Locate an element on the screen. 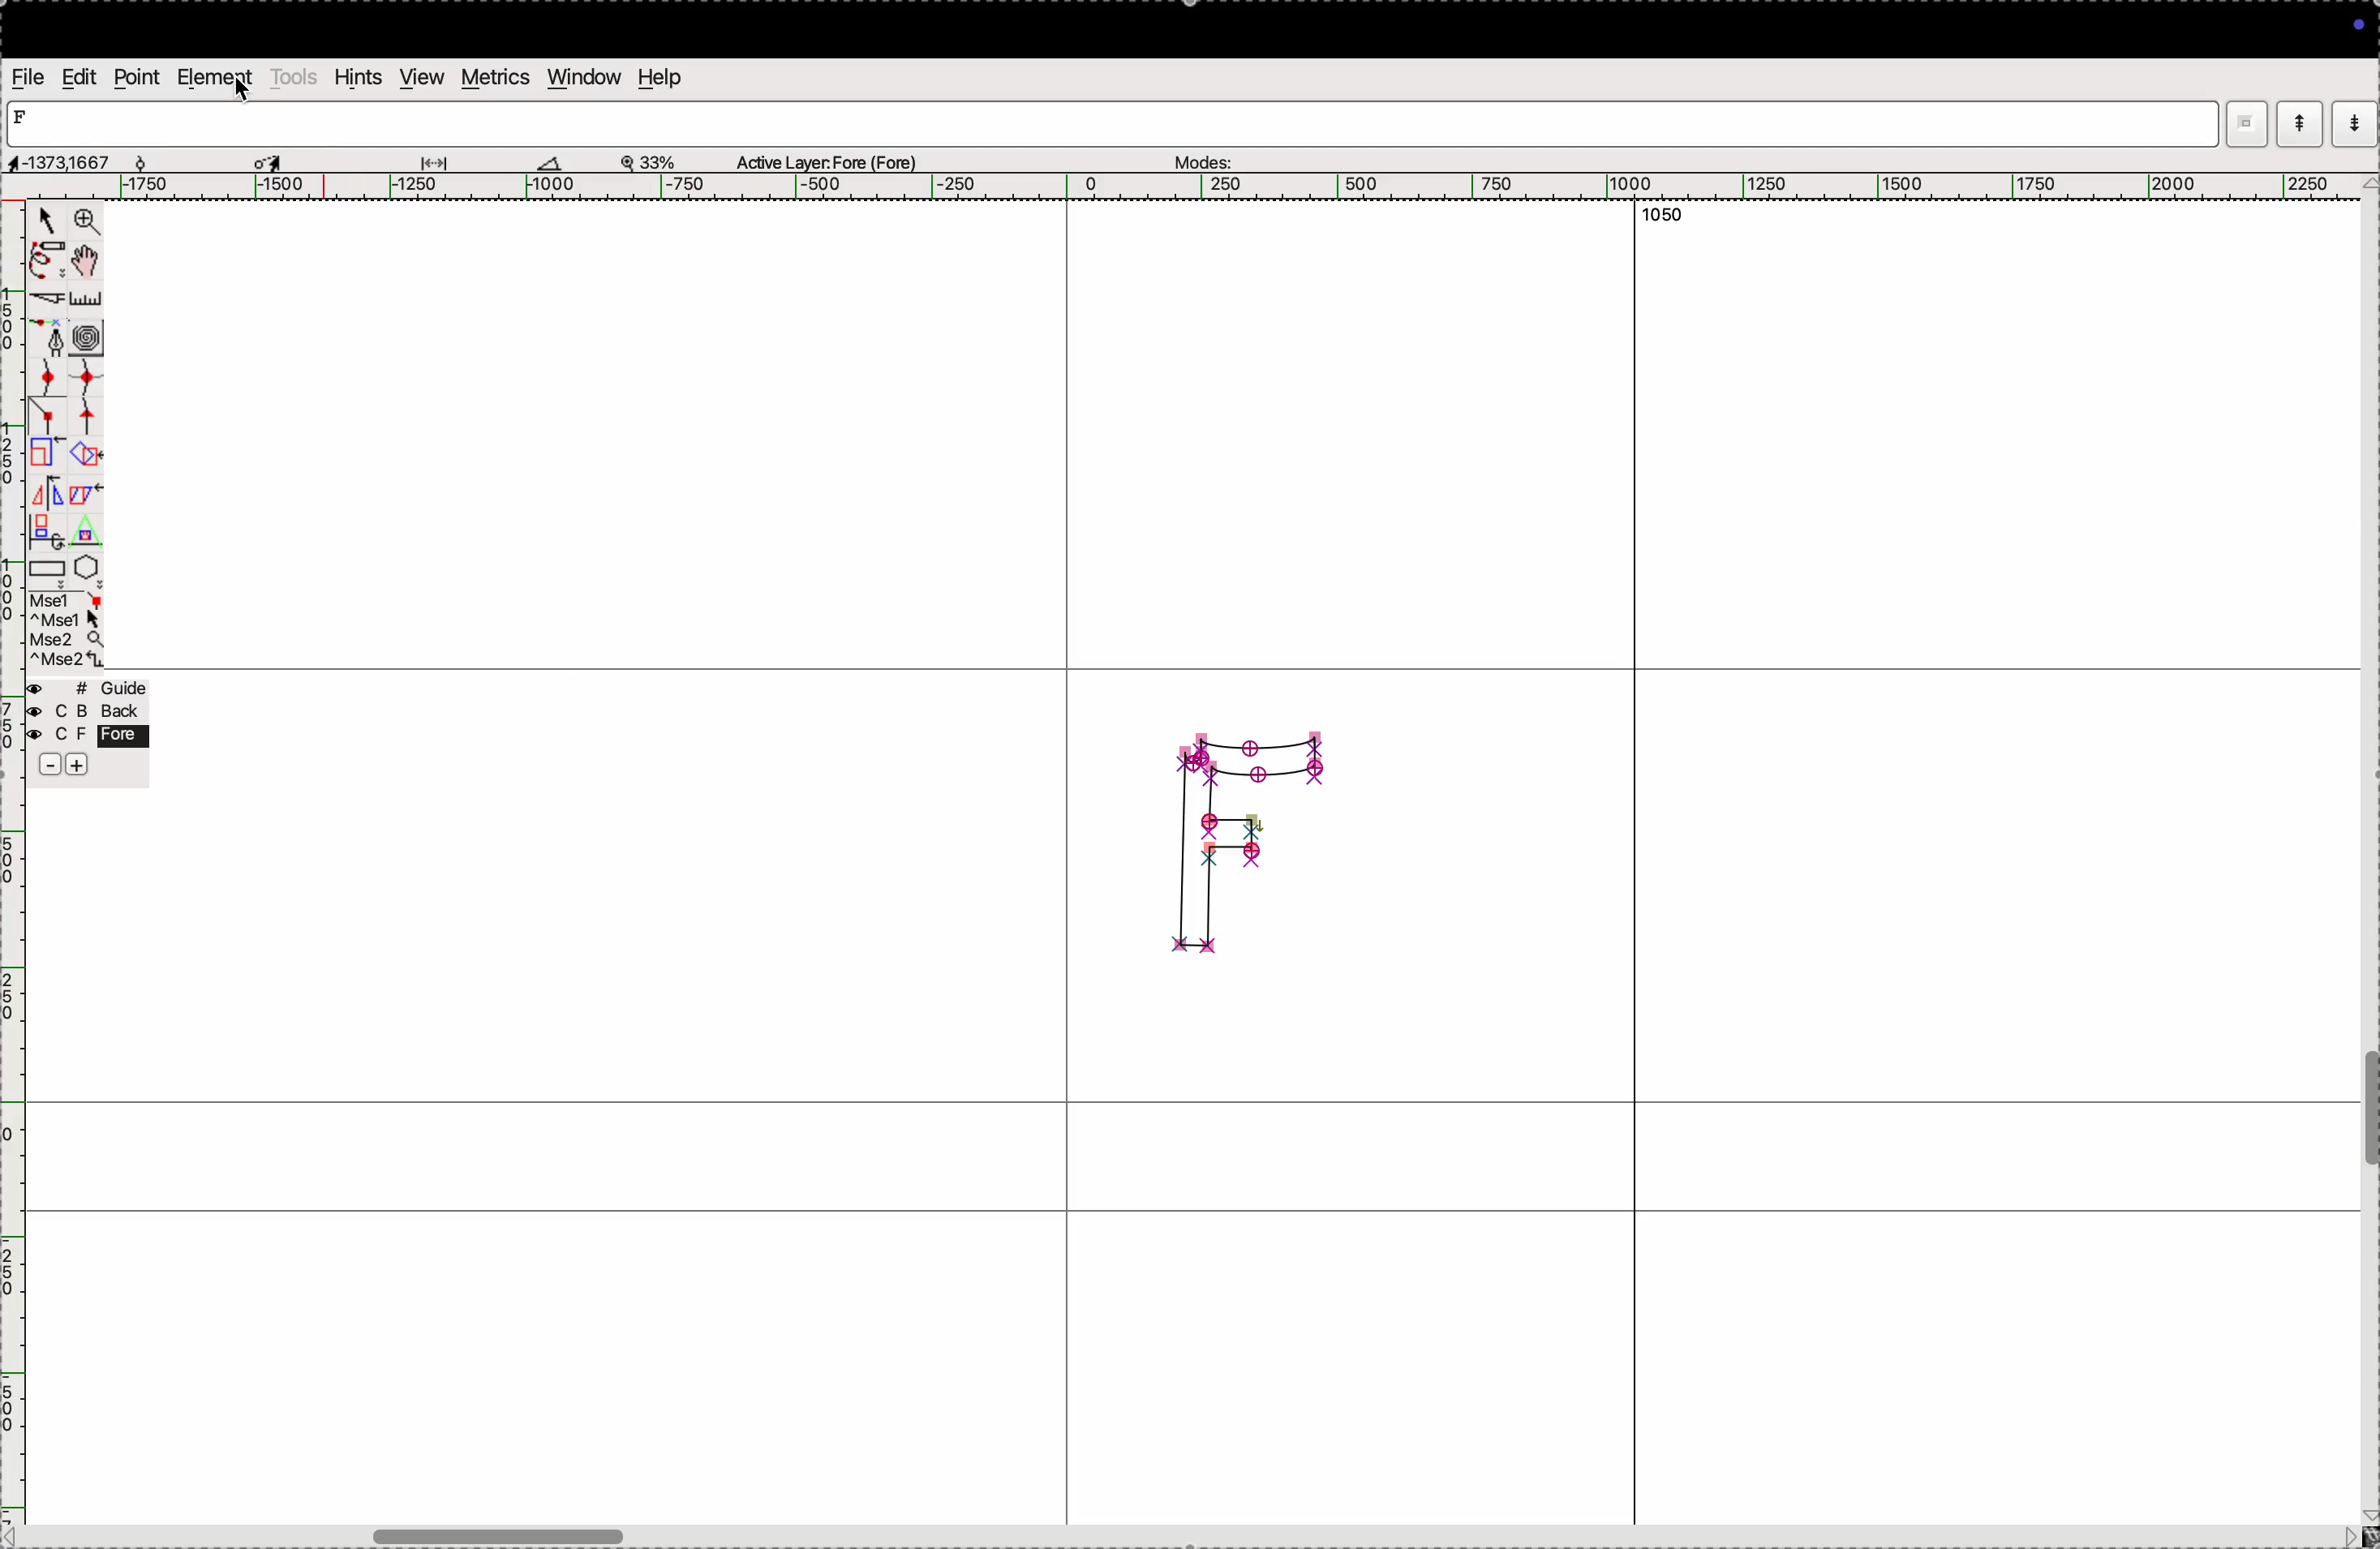 This screenshot has height=1549, width=2380. mode down is located at coordinates (2355, 121).